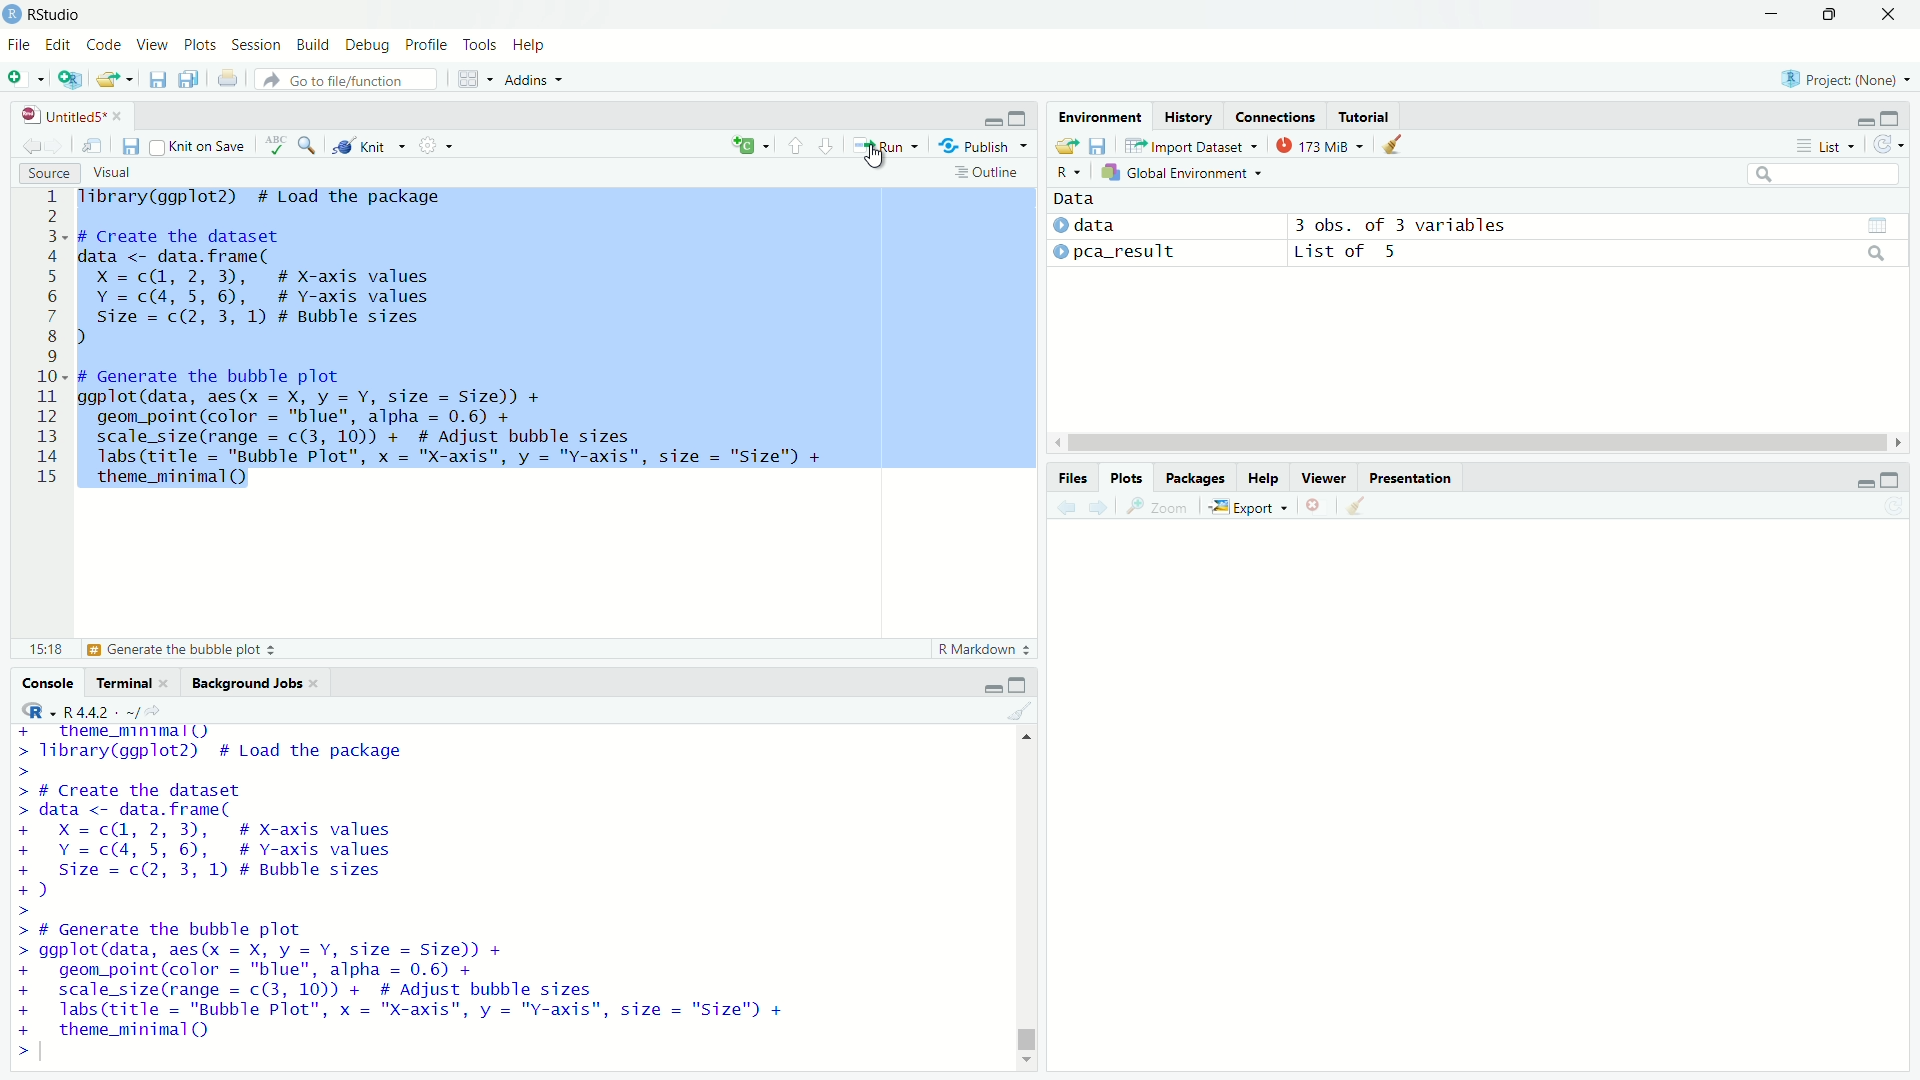 This screenshot has height=1080, width=1920. What do you see at coordinates (982, 144) in the screenshot?
I see `publish` at bounding box center [982, 144].